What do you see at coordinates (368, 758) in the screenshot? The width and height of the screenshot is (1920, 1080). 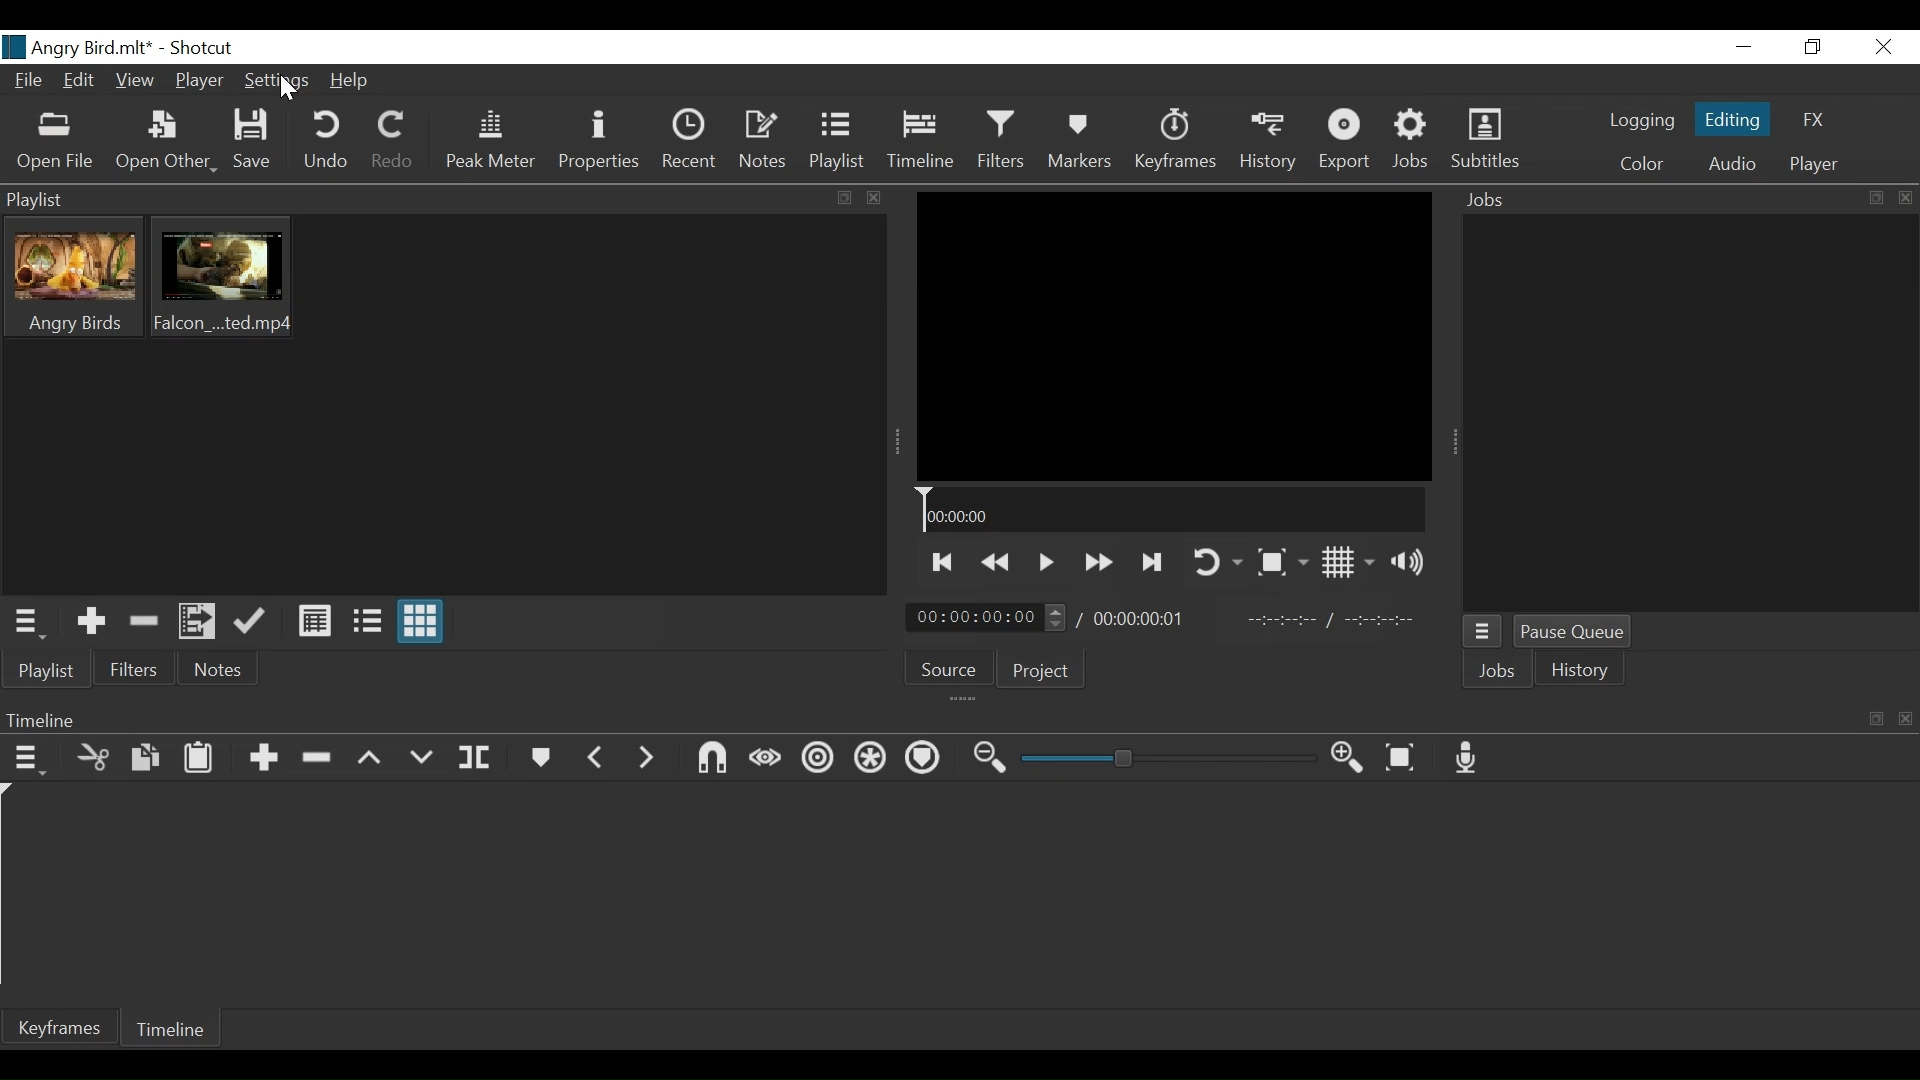 I see `lift` at bounding box center [368, 758].